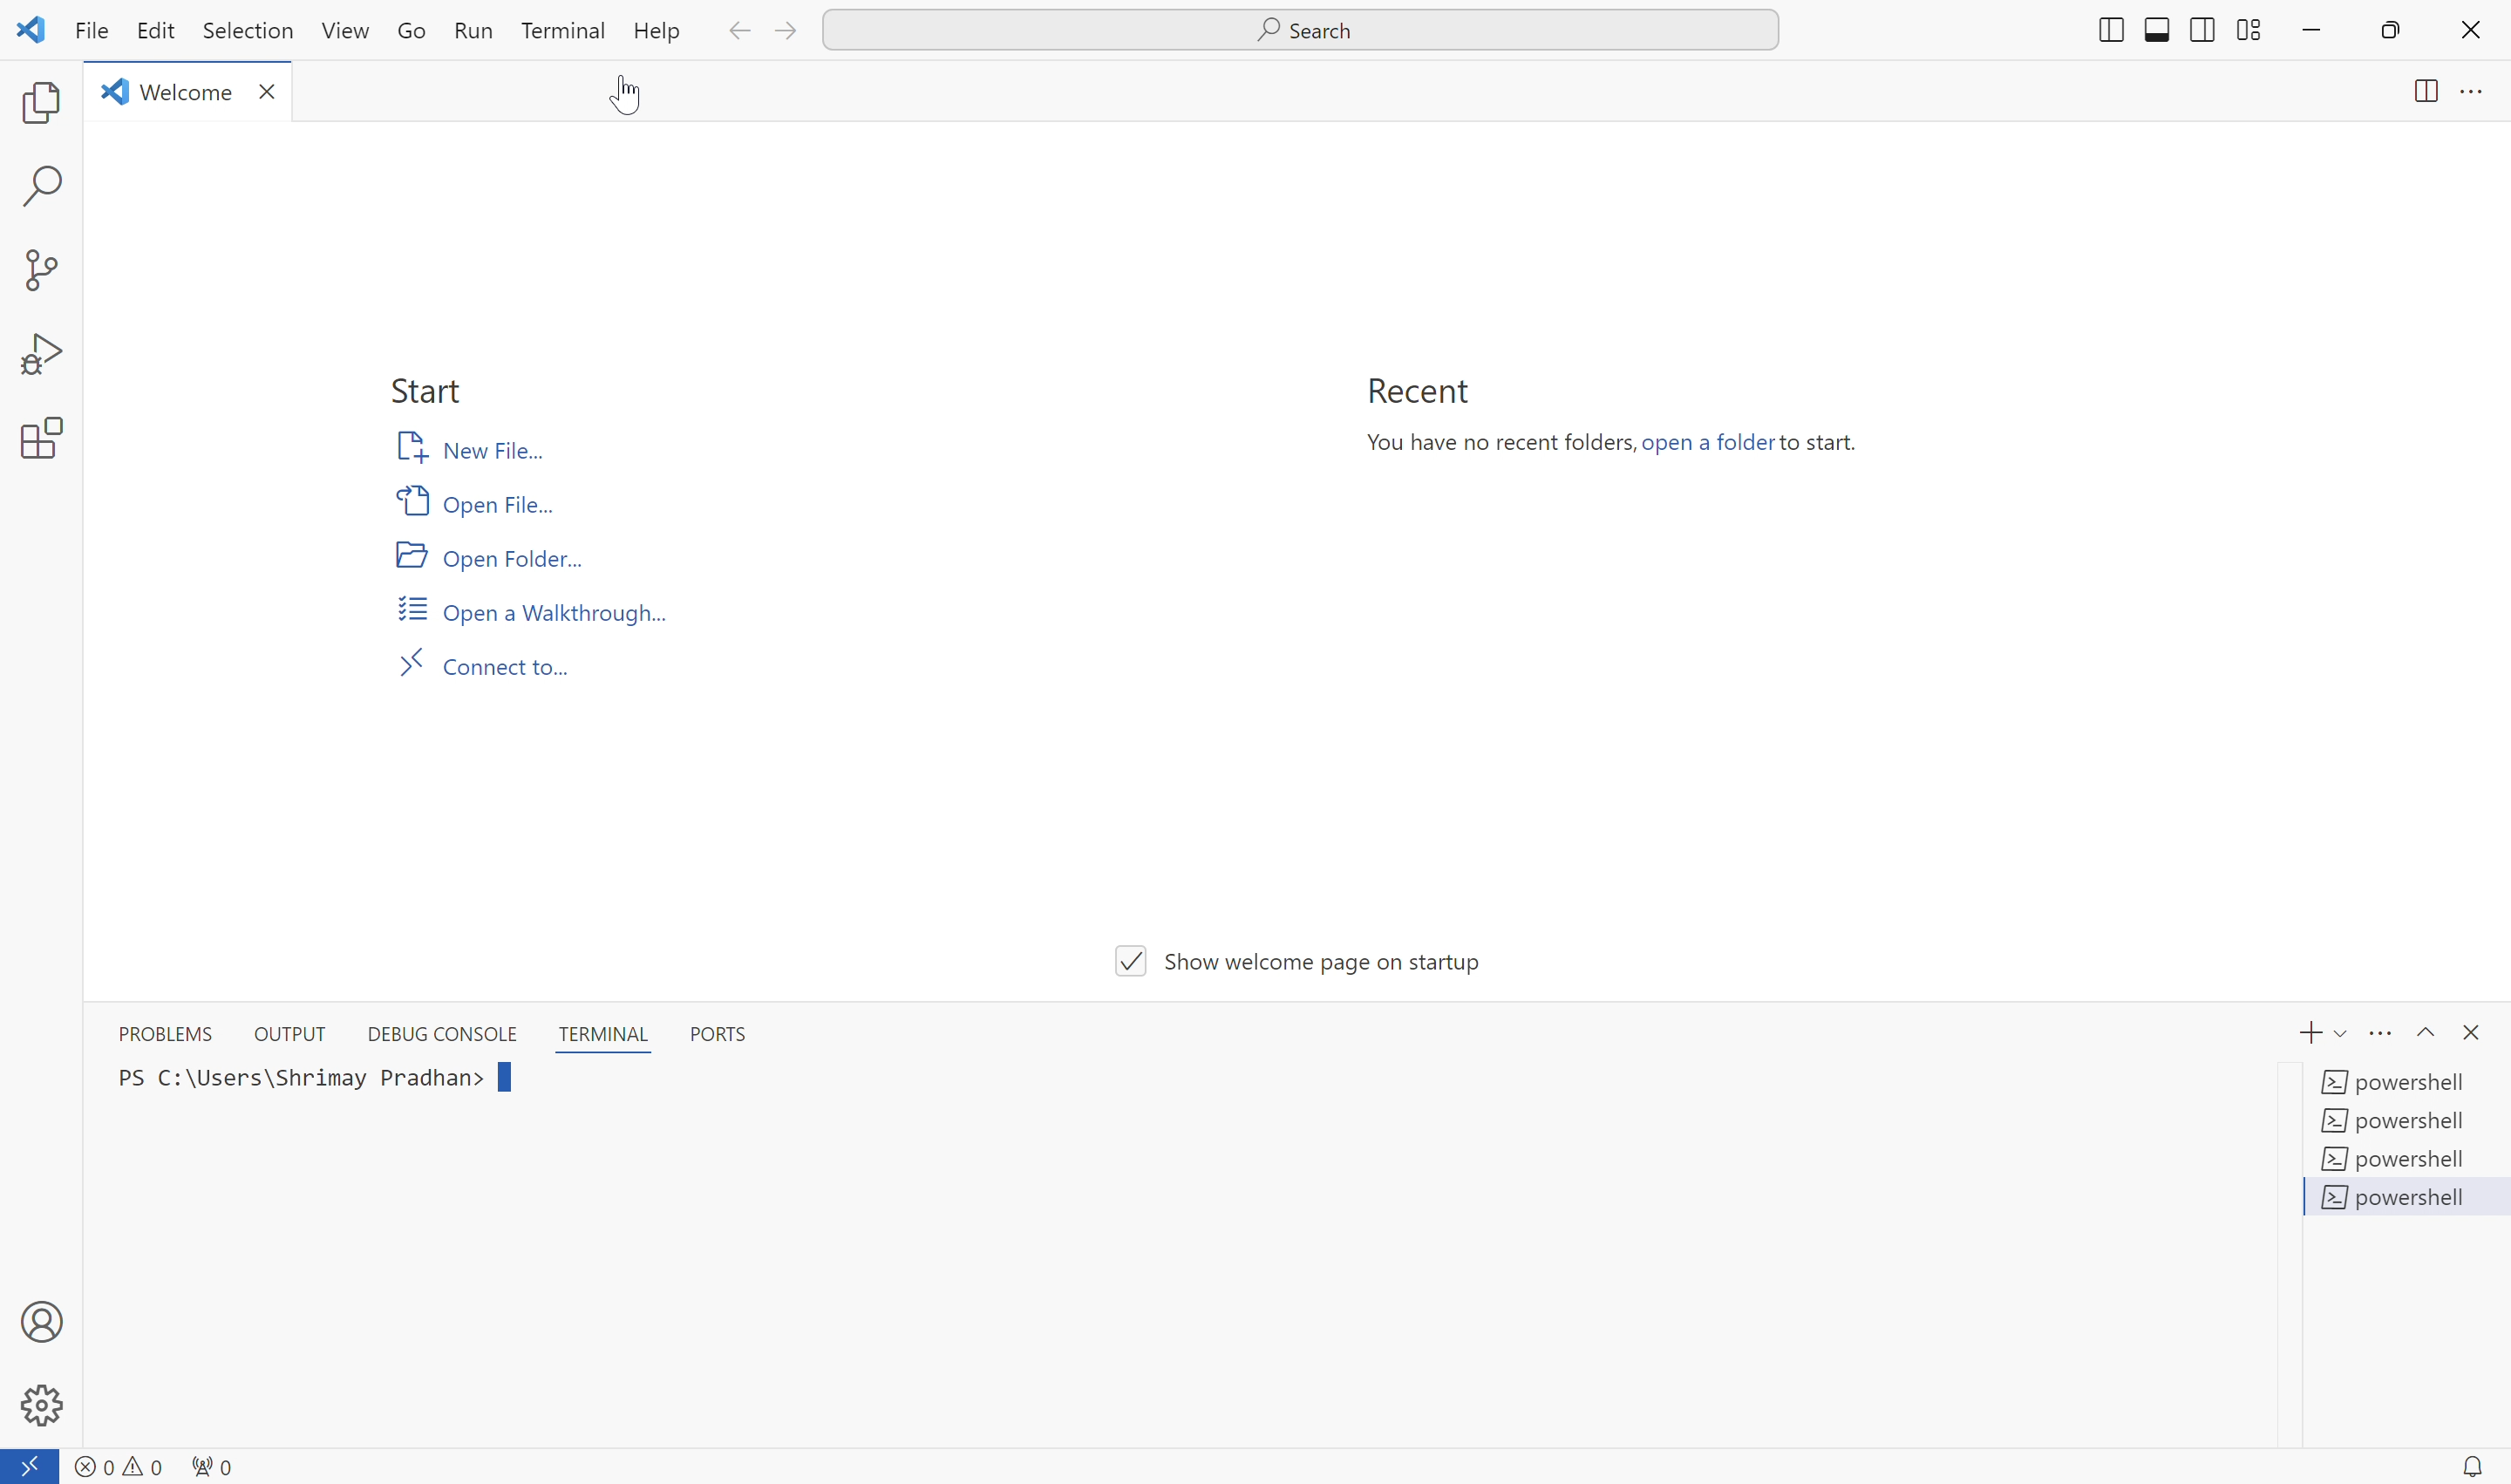 Image resolution: width=2511 pixels, height=1484 pixels. Describe the element at coordinates (2470, 1465) in the screenshot. I see `notification` at that location.